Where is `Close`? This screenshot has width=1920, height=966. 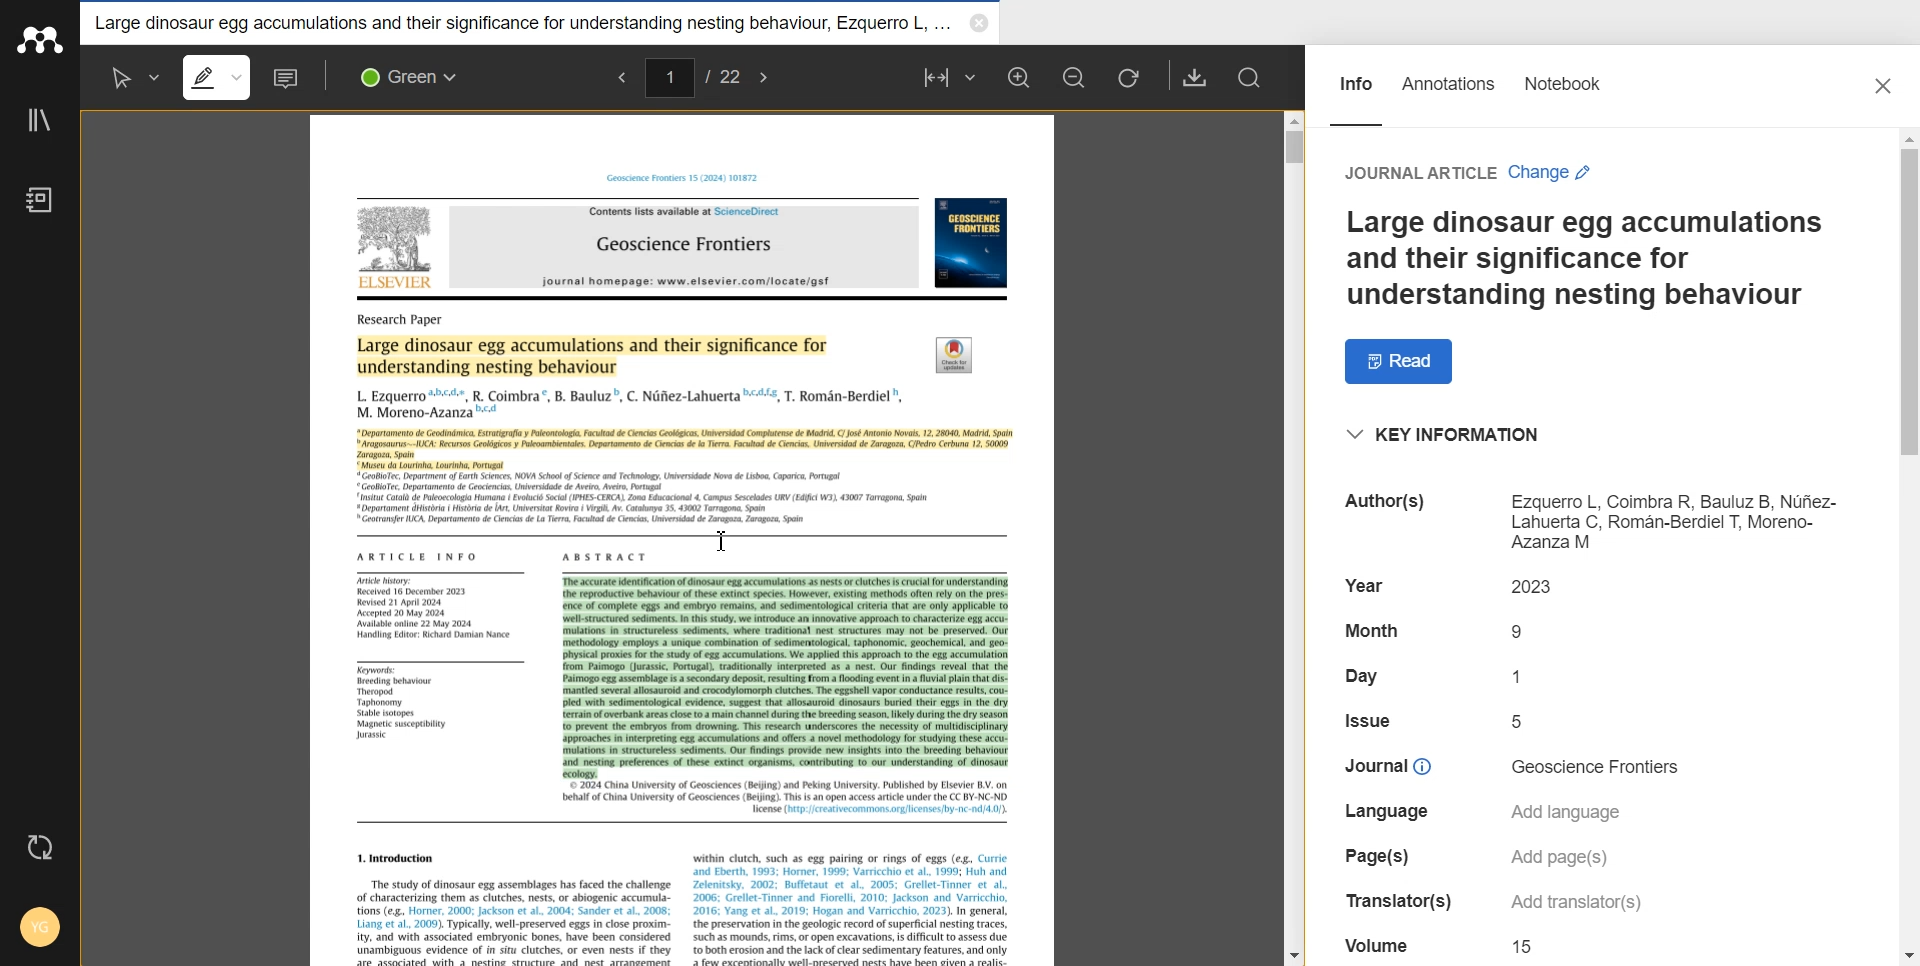
Close is located at coordinates (1885, 87).